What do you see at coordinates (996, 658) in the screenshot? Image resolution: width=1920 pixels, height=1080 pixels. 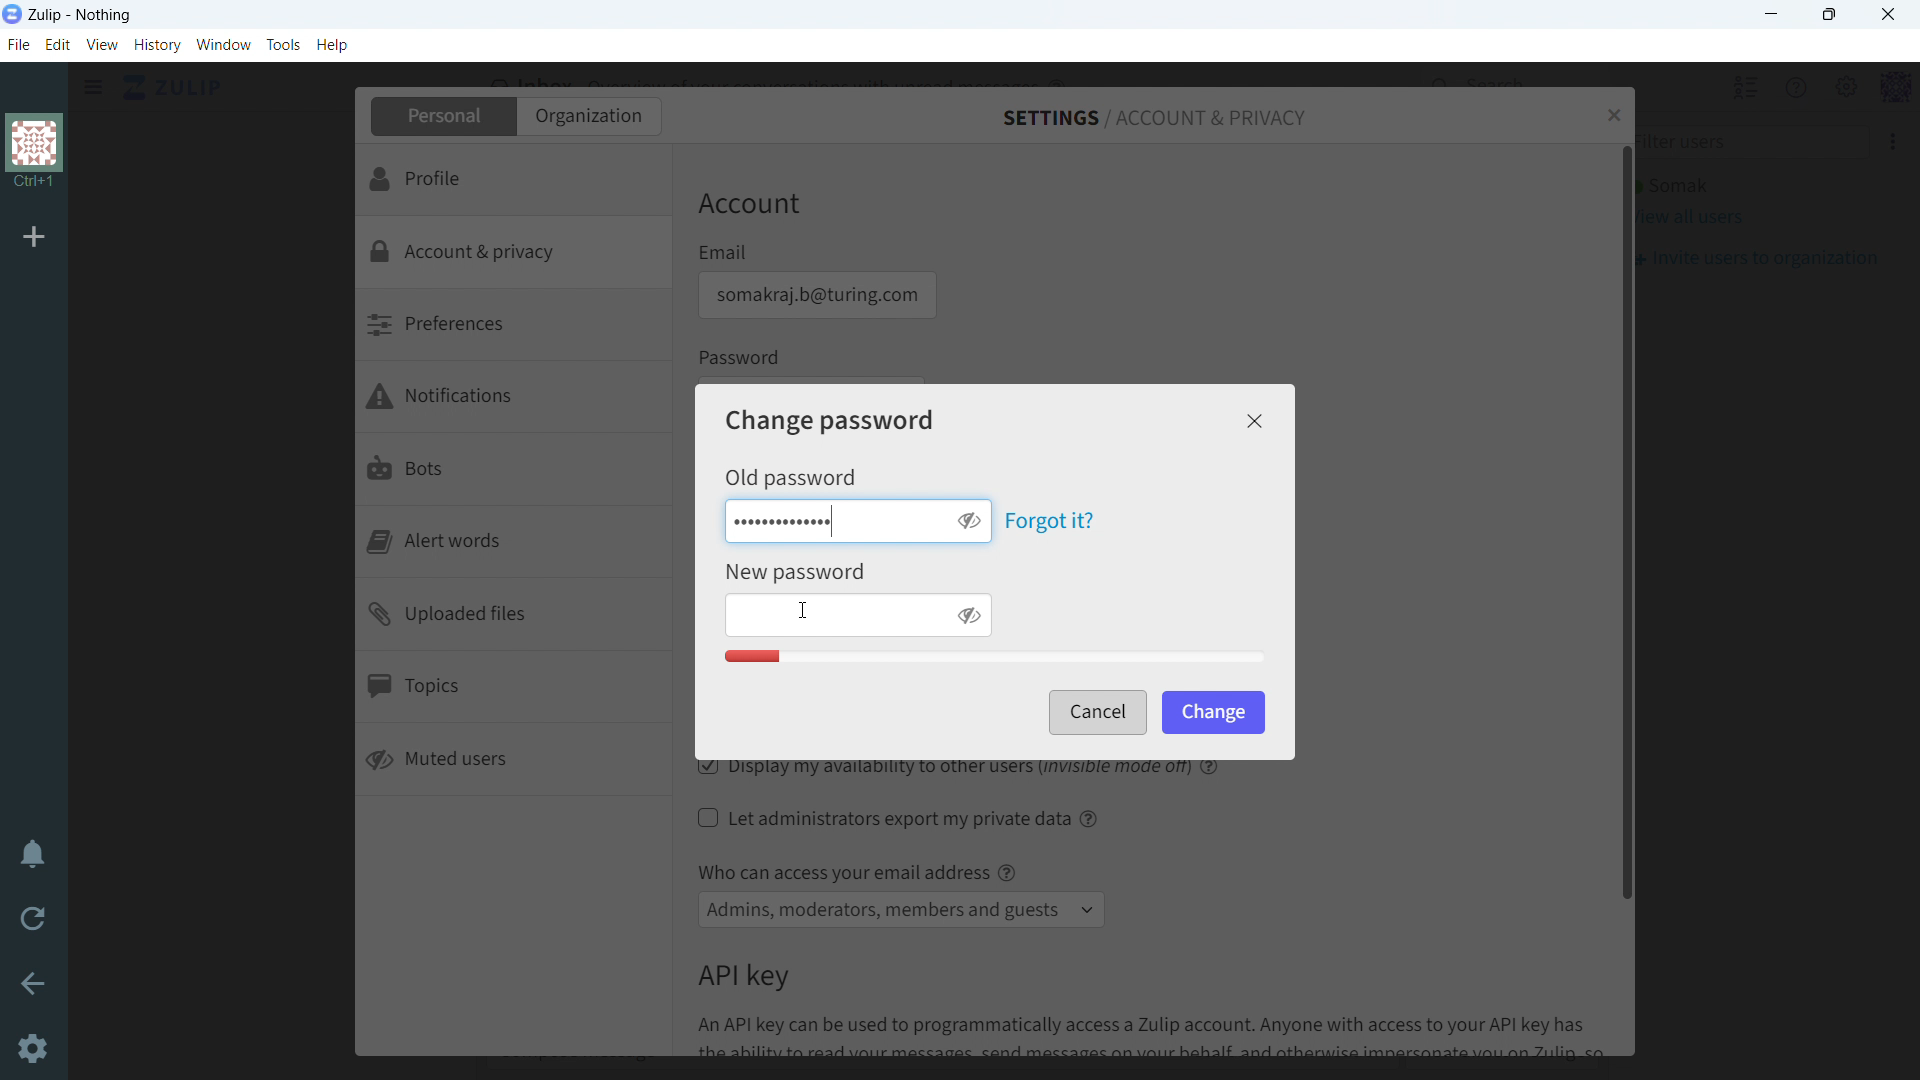 I see `Password quaity` at bounding box center [996, 658].